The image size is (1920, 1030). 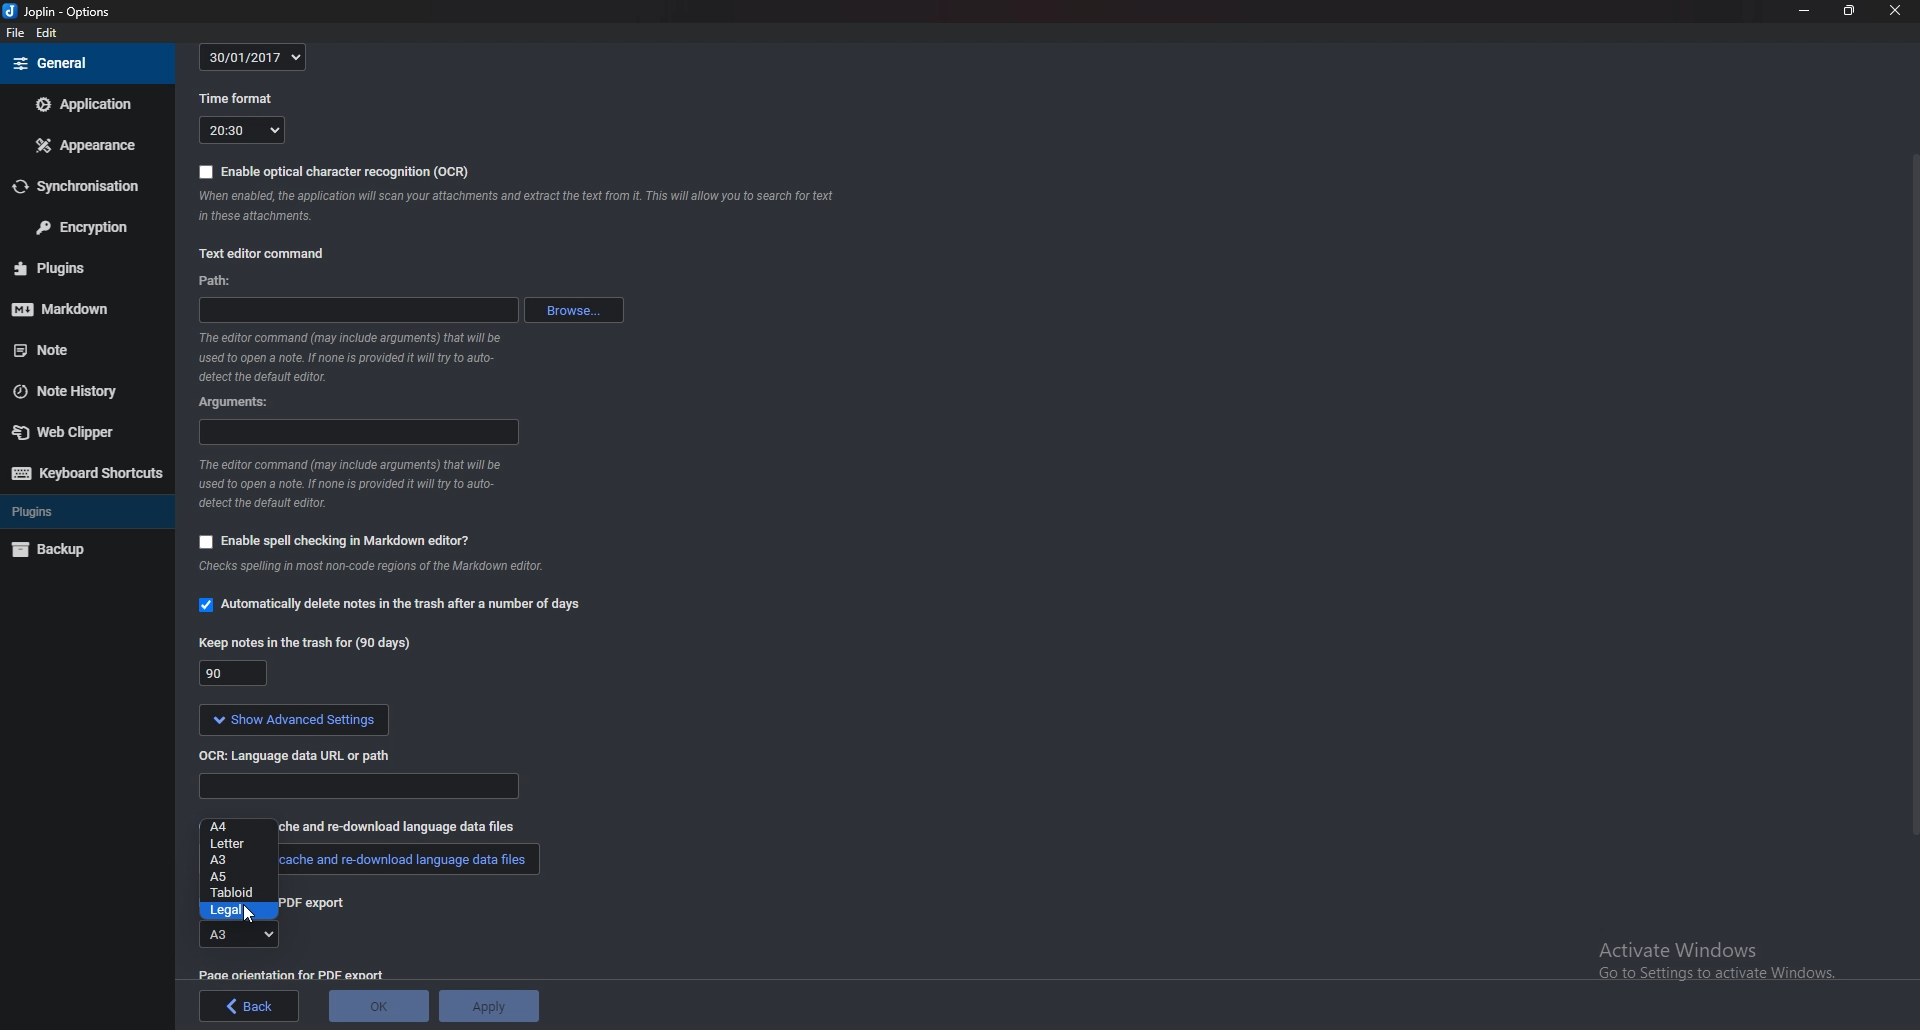 I want to click on Keep notes in the trash for, so click(x=303, y=639).